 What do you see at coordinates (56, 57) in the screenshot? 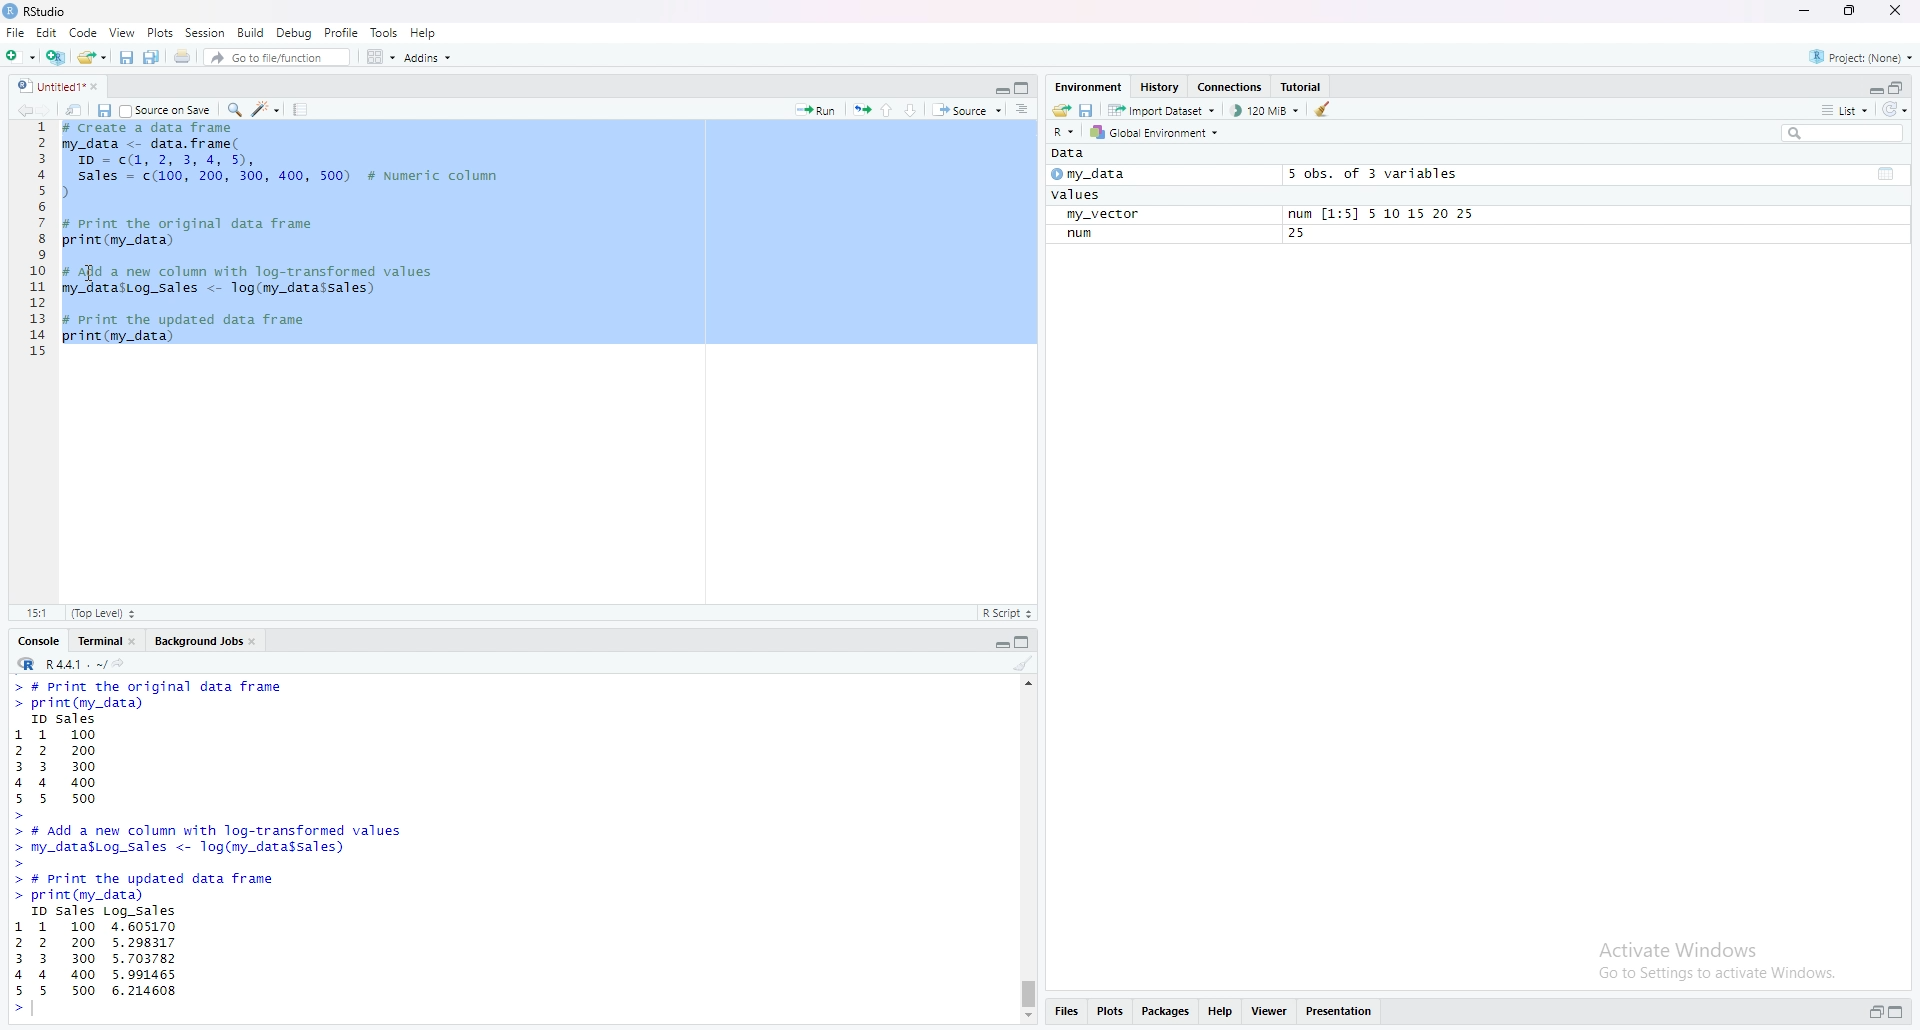
I see `create a project` at bounding box center [56, 57].